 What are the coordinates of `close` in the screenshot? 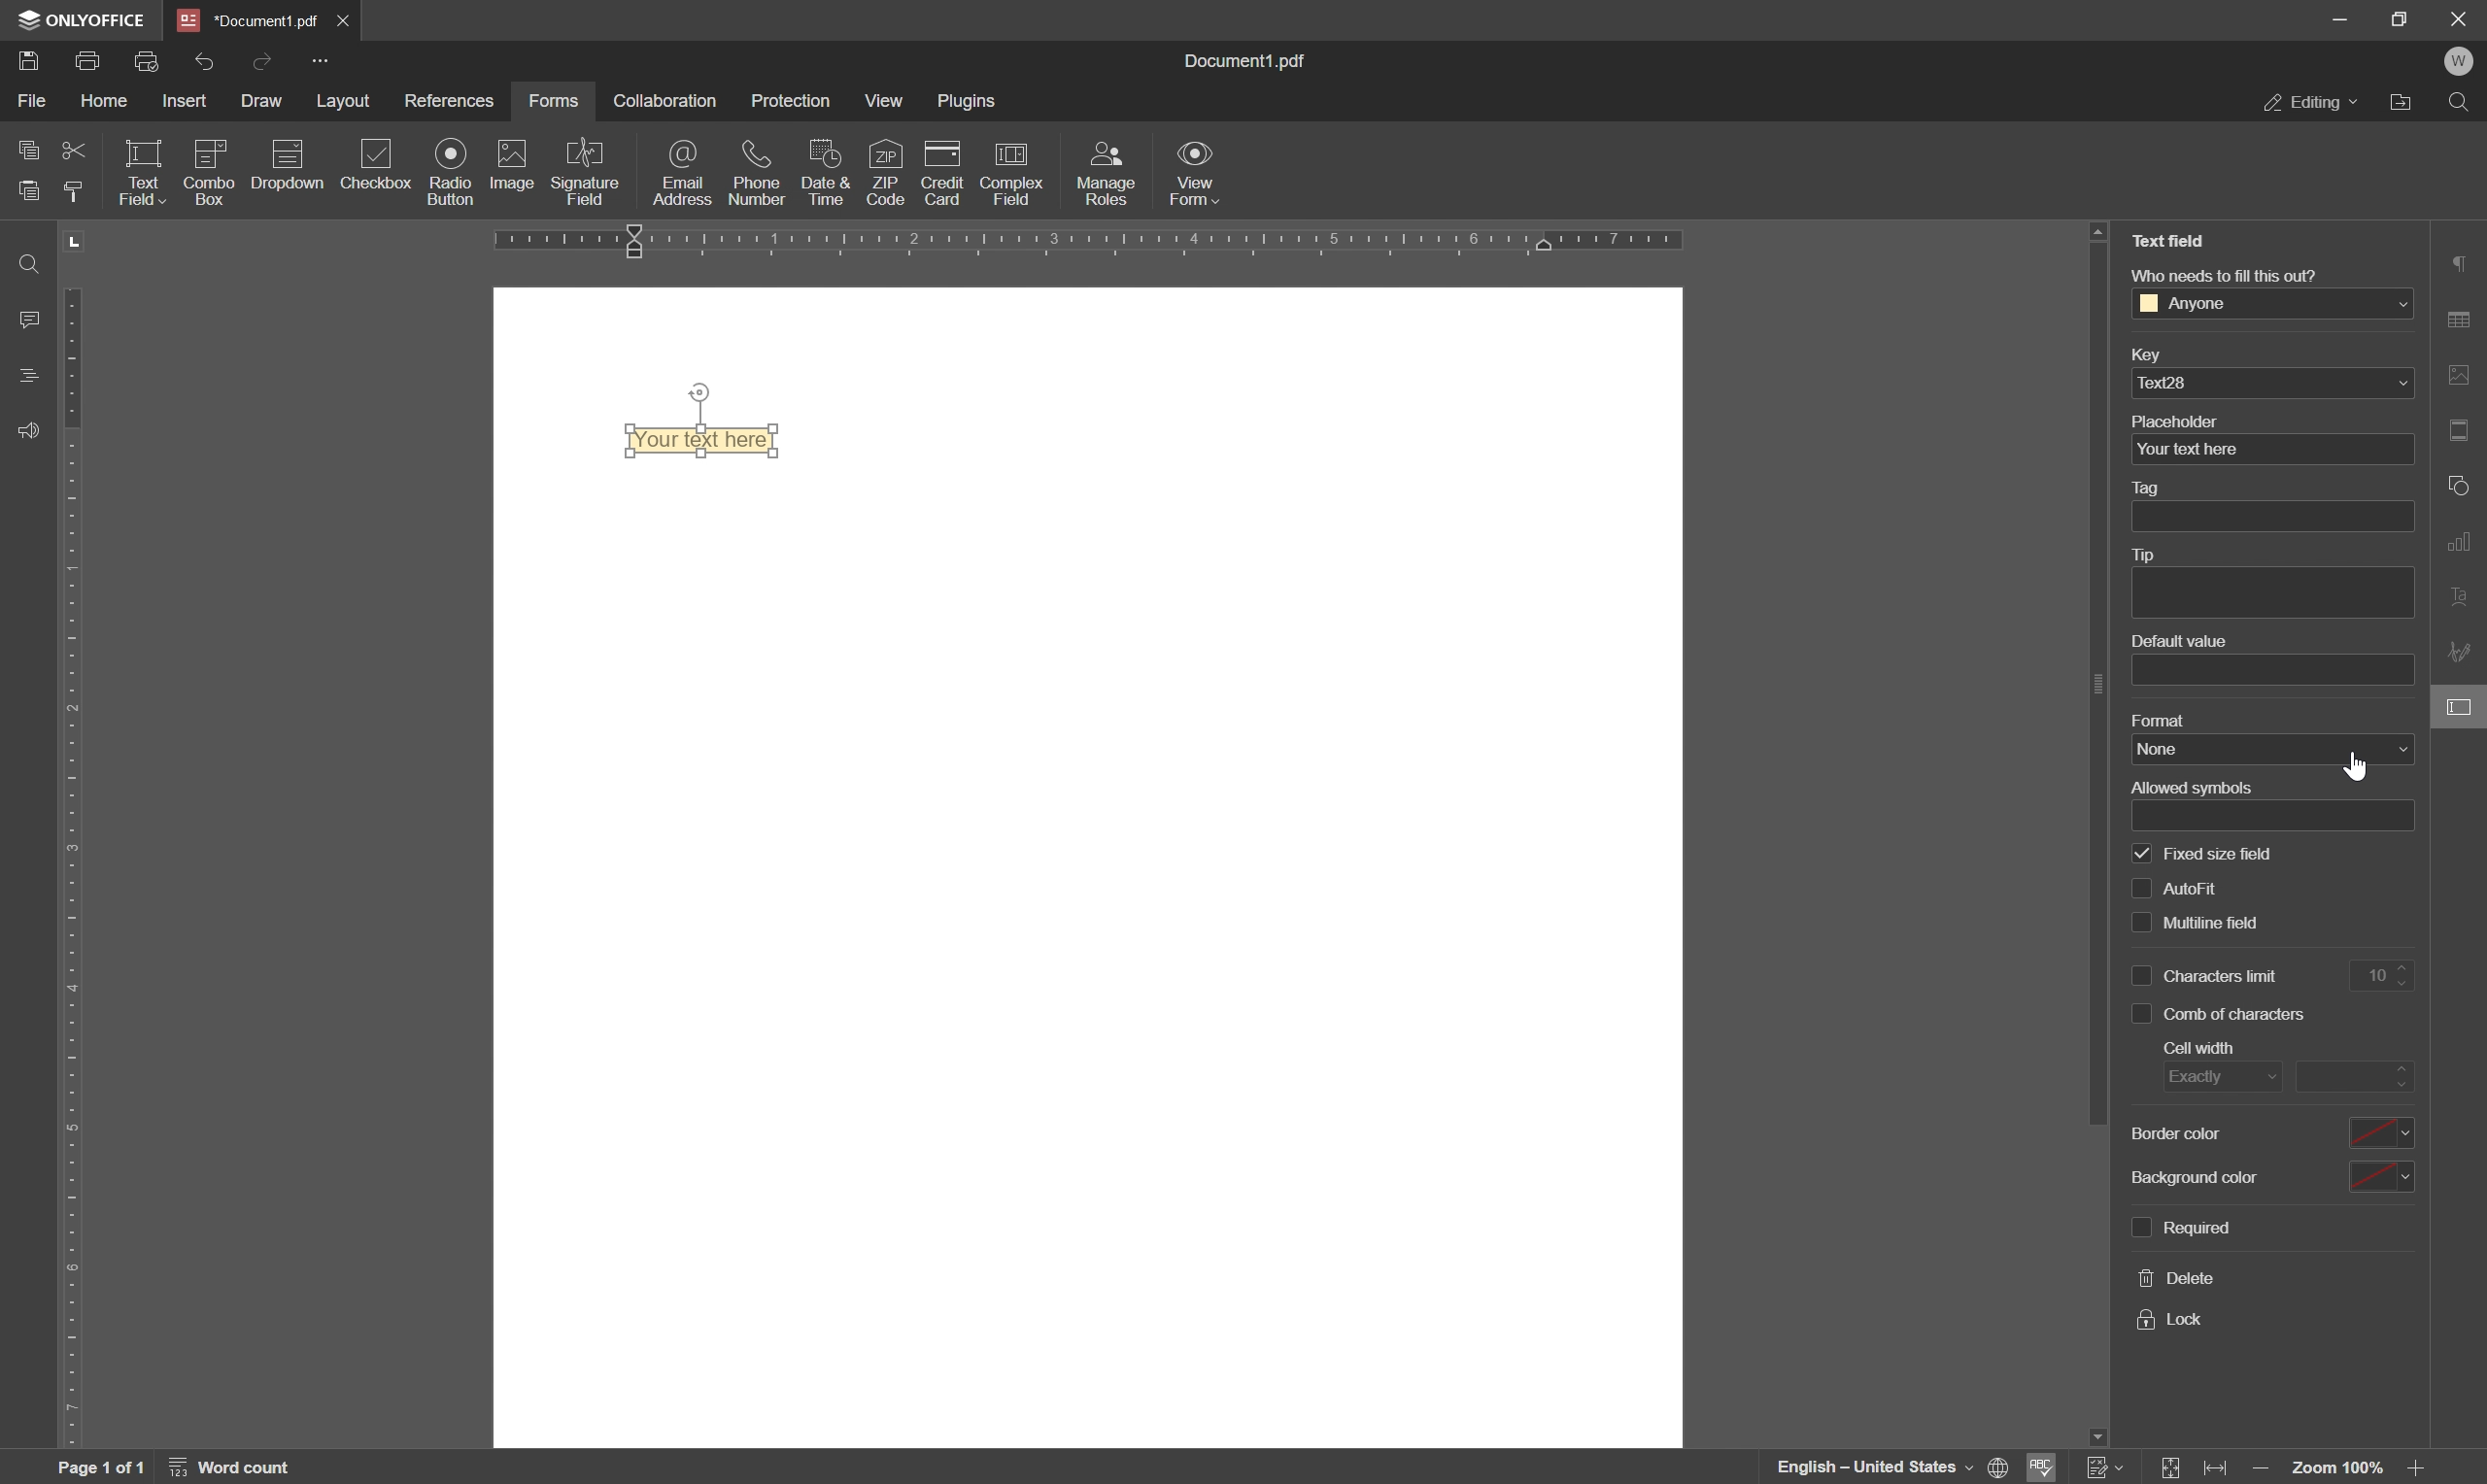 It's located at (344, 18).